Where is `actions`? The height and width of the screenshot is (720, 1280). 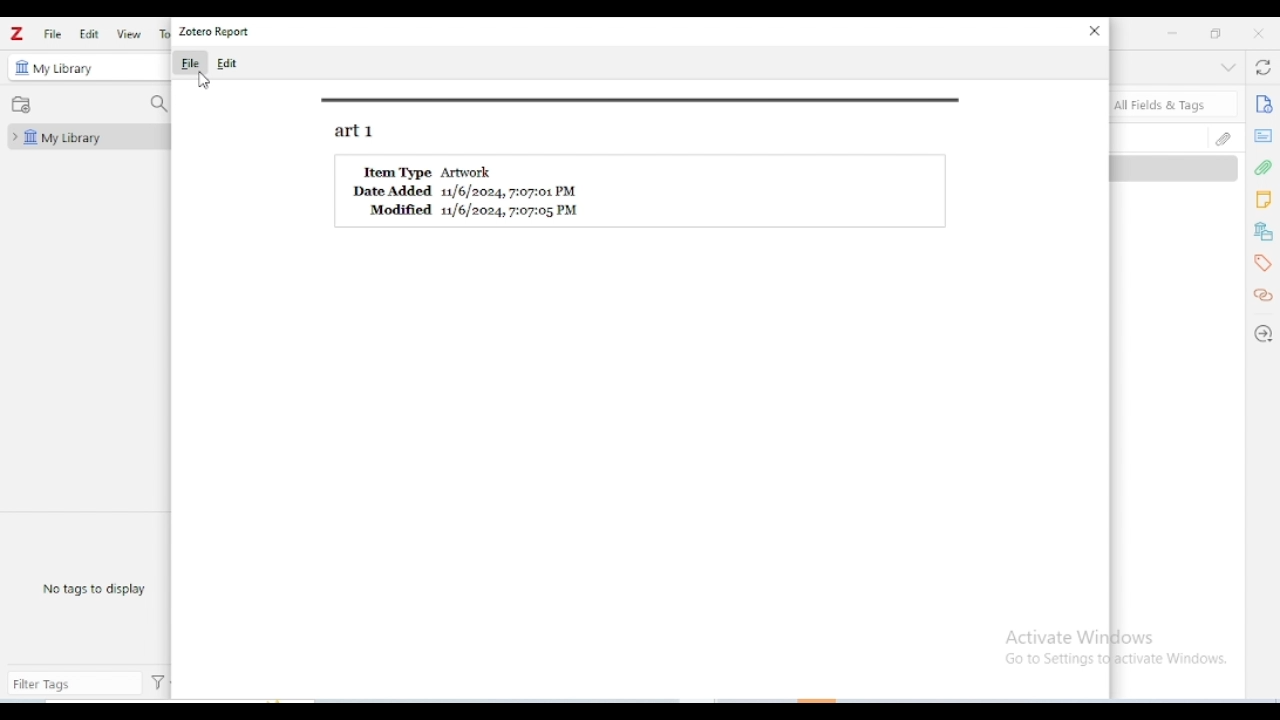
actions is located at coordinates (158, 683).